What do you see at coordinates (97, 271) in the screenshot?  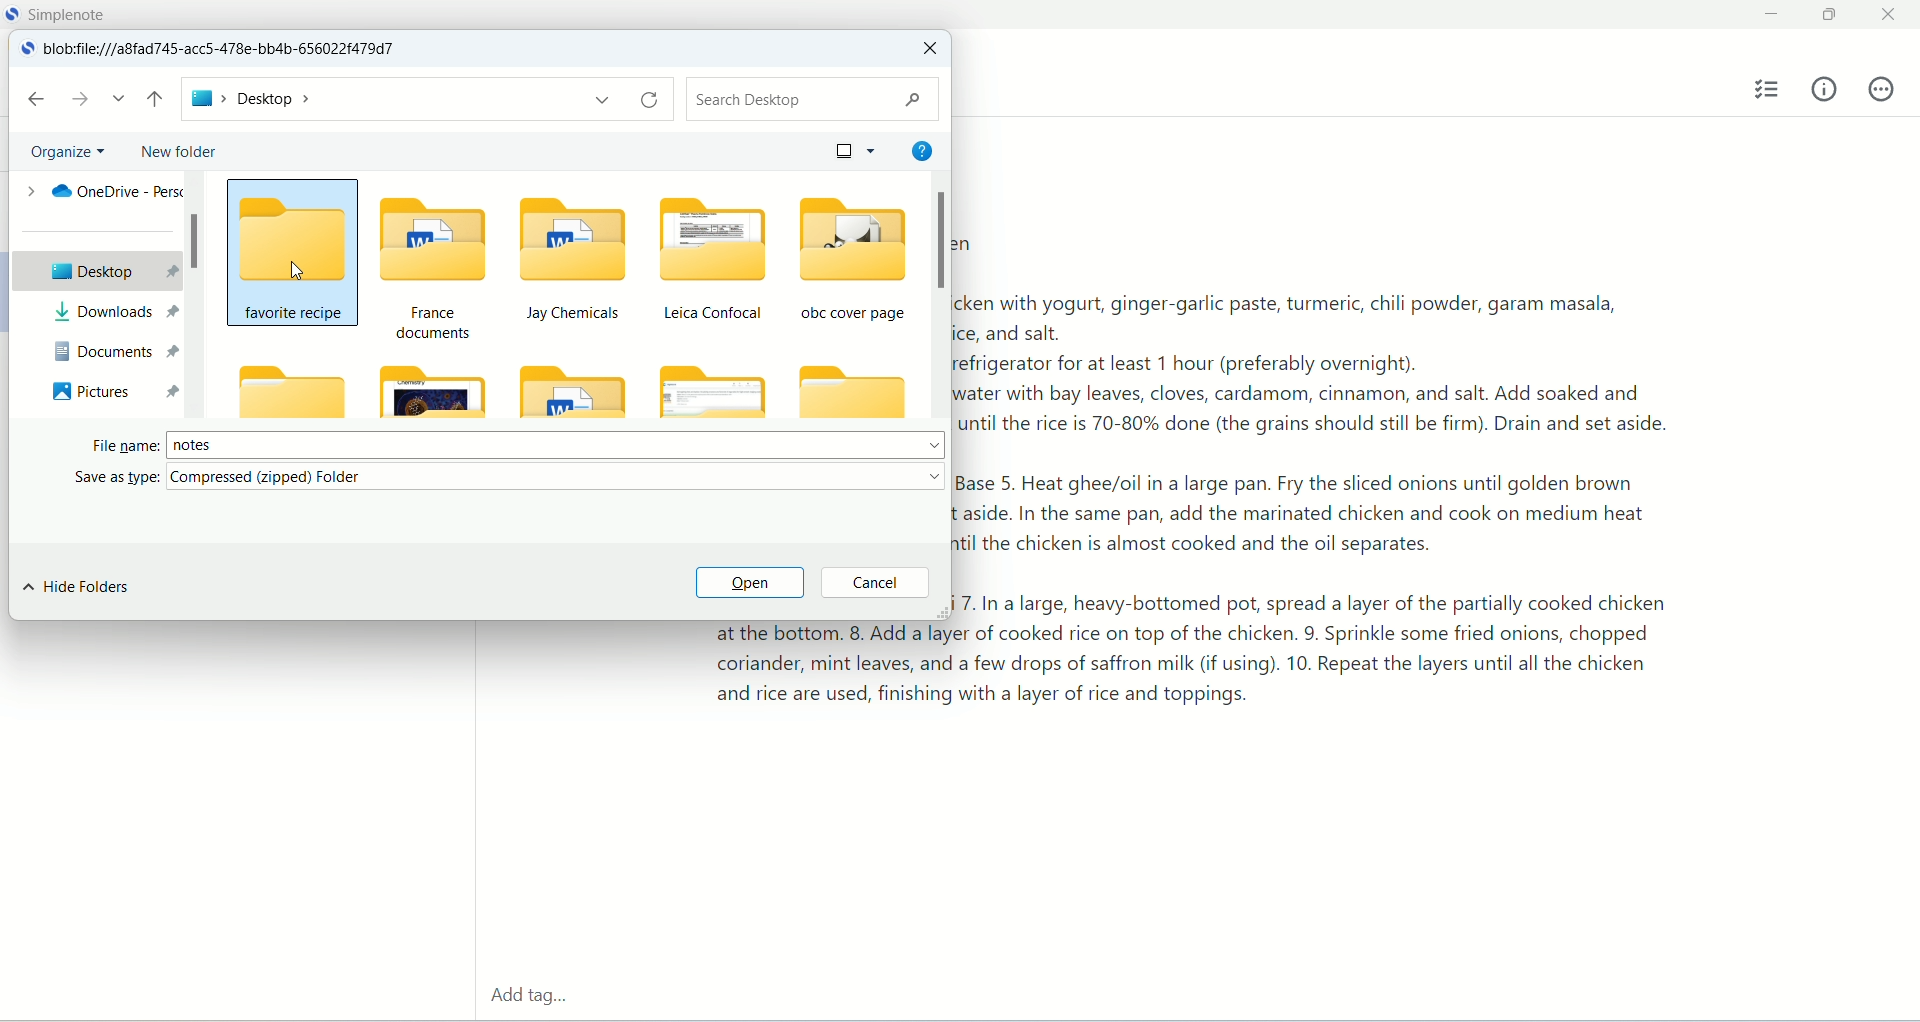 I see `desktop` at bounding box center [97, 271].